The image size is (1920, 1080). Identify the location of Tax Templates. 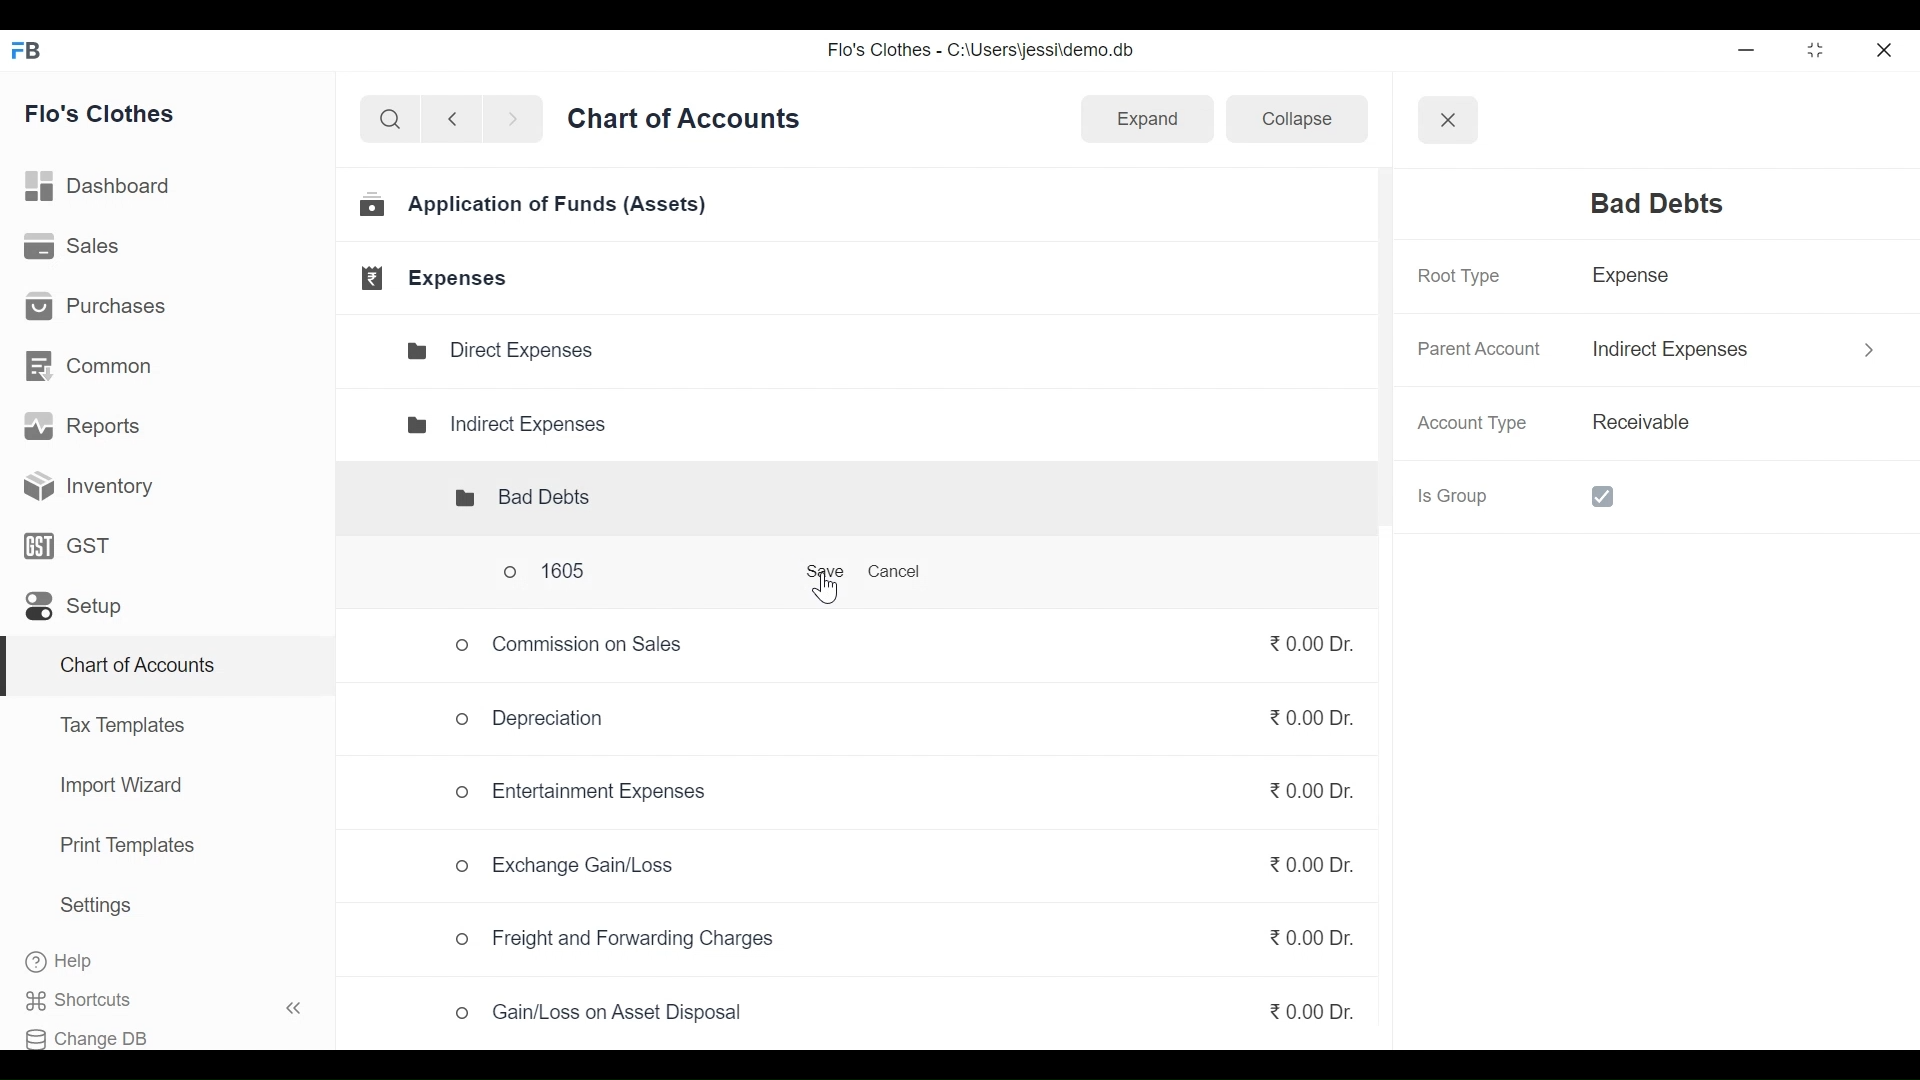
(121, 724).